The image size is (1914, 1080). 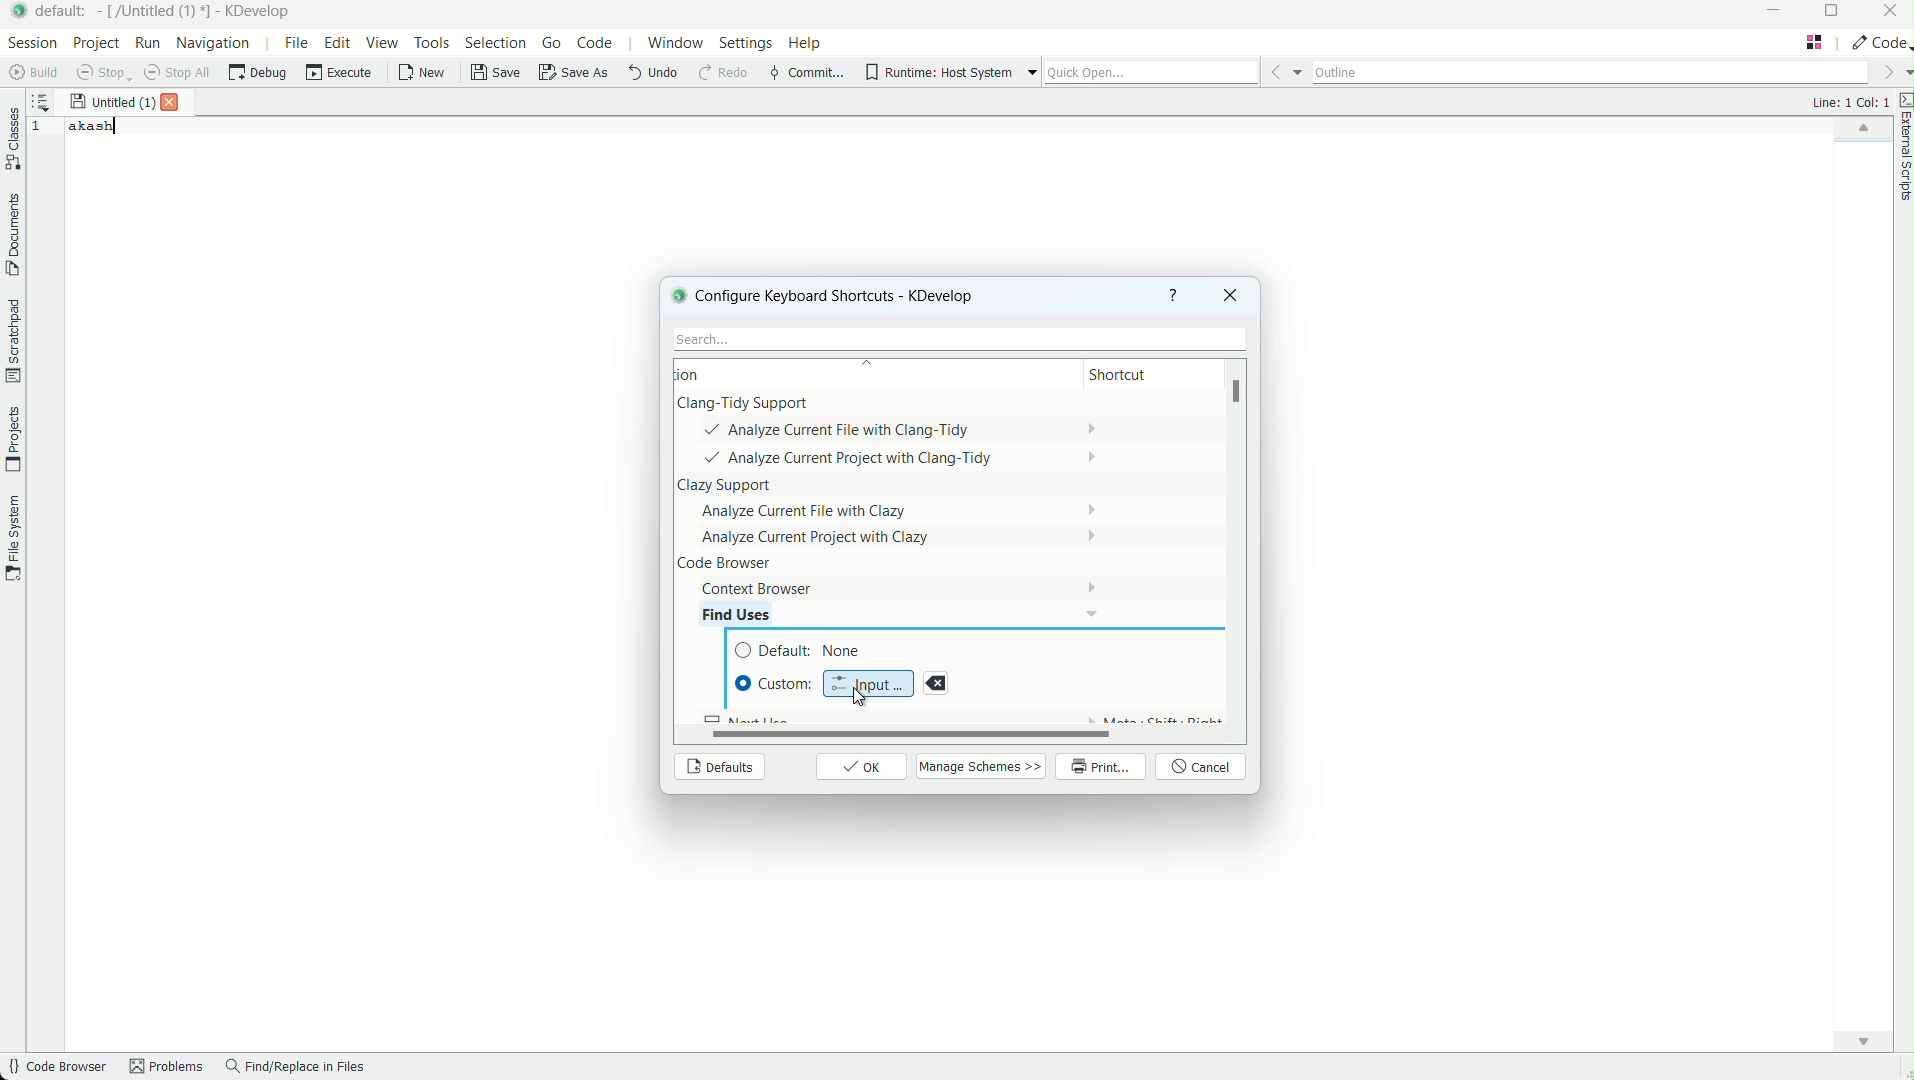 I want to click on print, so click(x=1102, y=768).